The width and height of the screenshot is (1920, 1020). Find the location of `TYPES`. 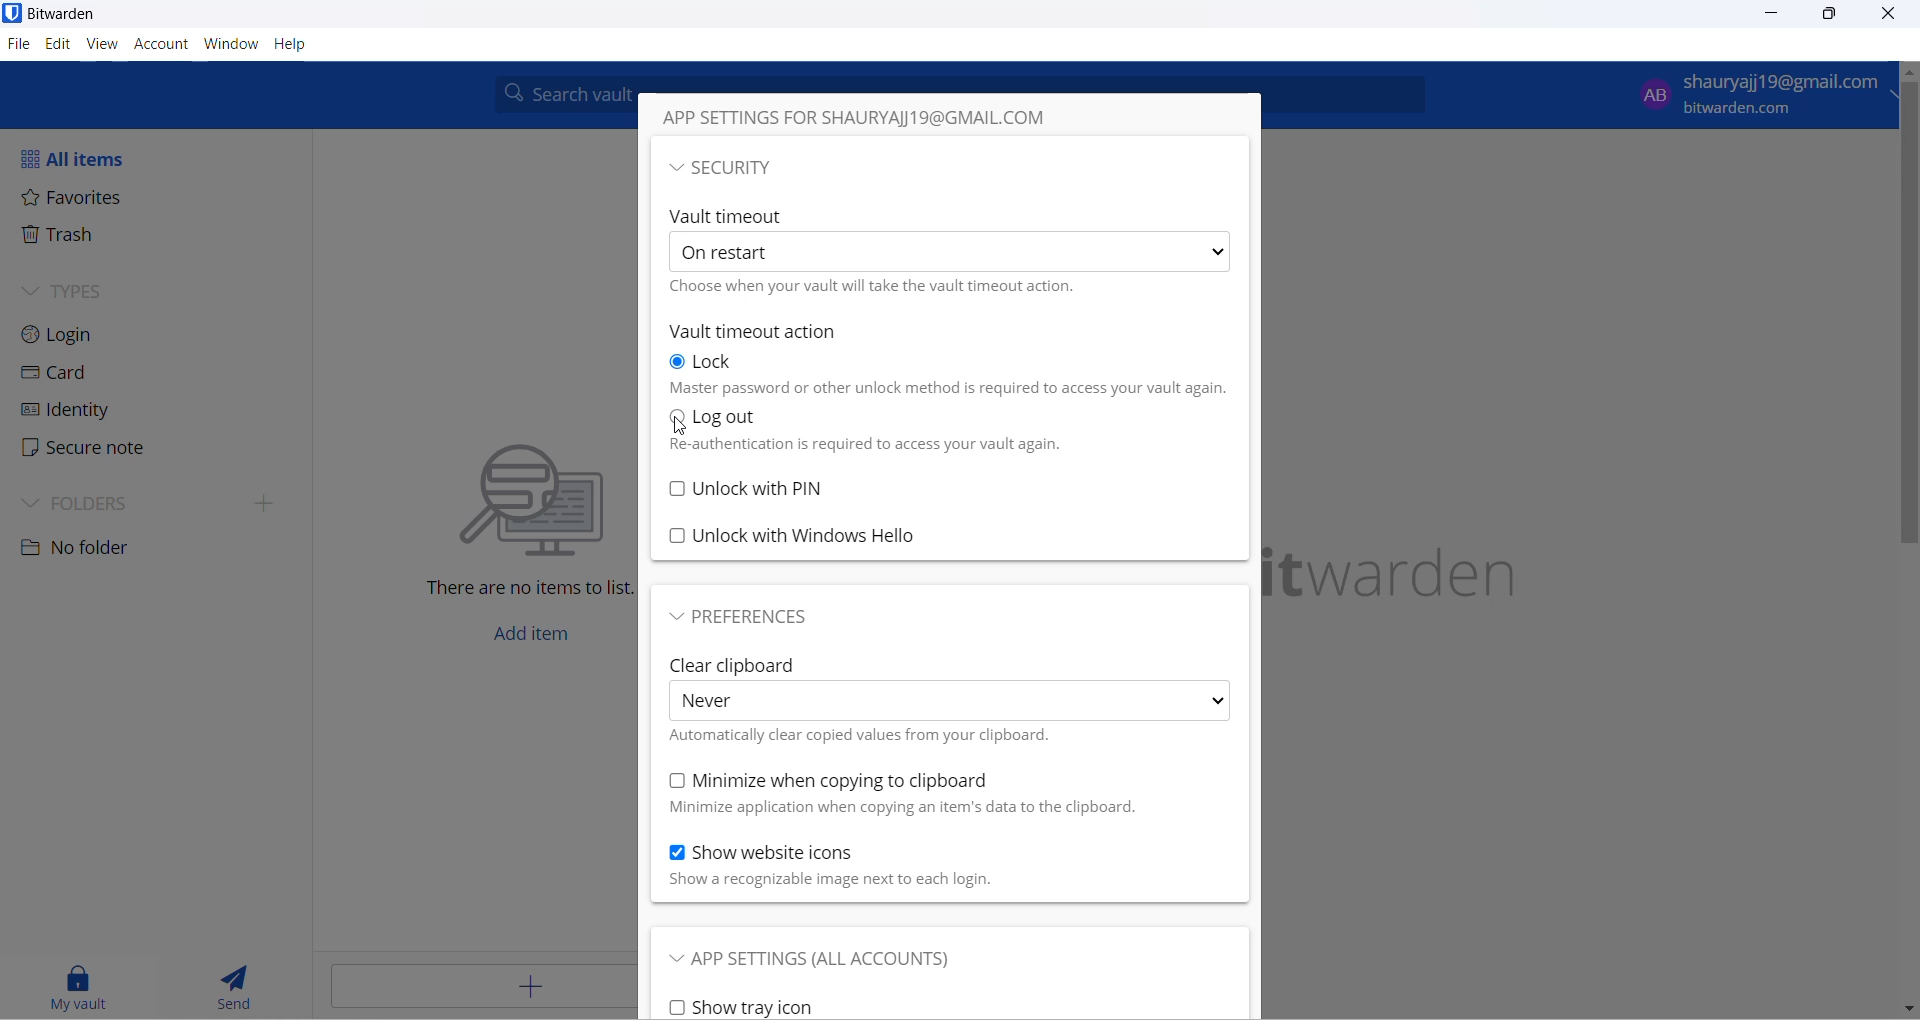

TYPES is located at coordinates (77, 291).